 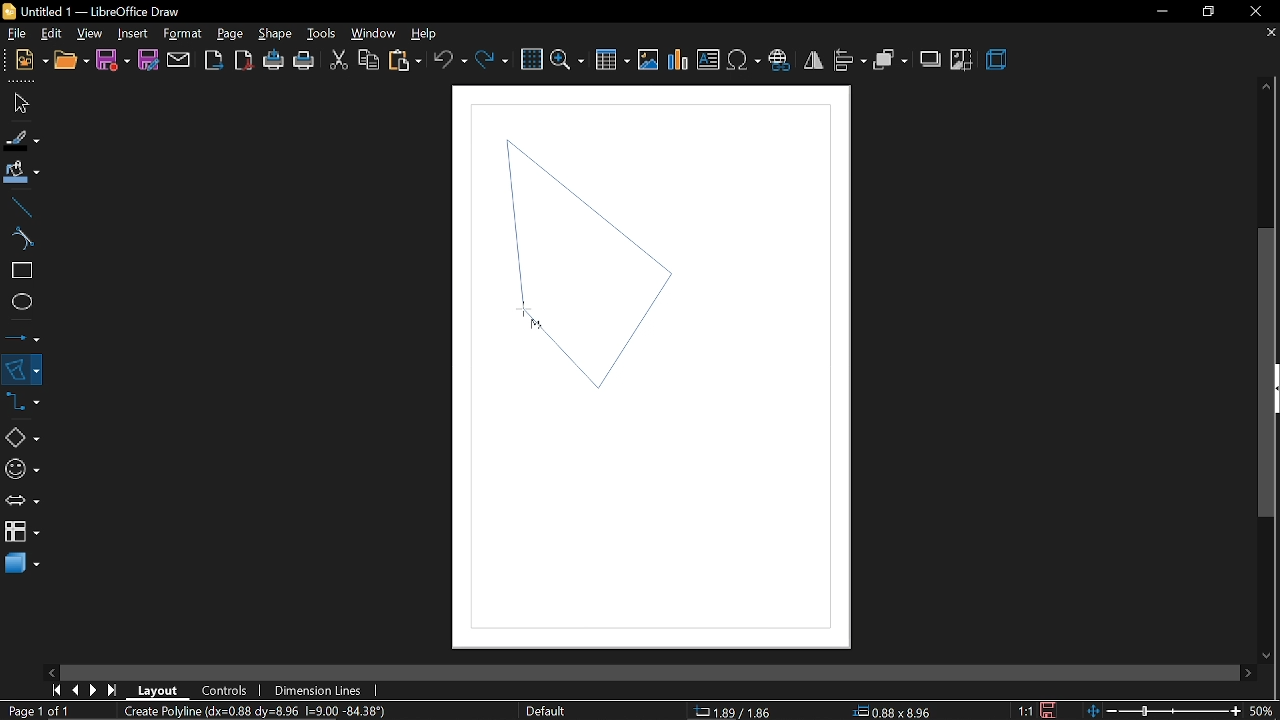 I want to click on previous page, so click(x=77, y=689).